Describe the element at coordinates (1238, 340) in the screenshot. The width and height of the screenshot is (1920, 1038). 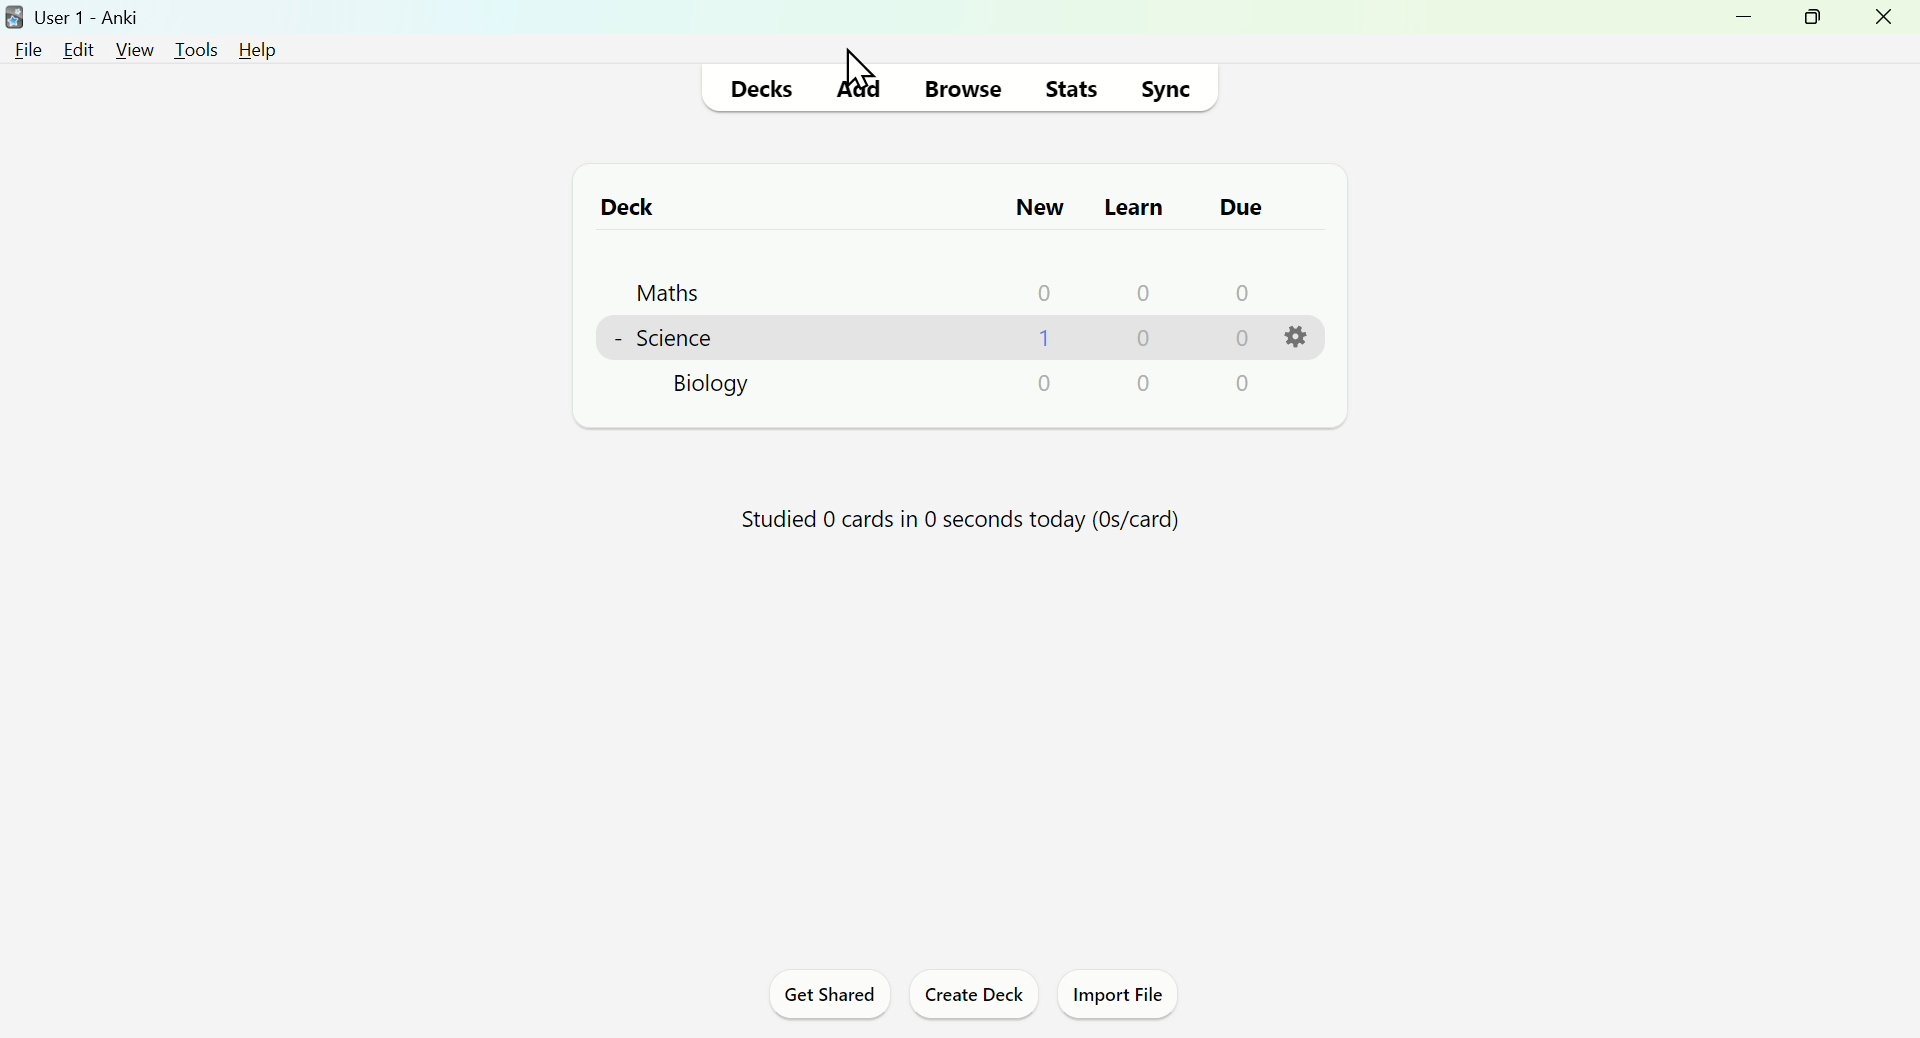
I see `0` at that location.